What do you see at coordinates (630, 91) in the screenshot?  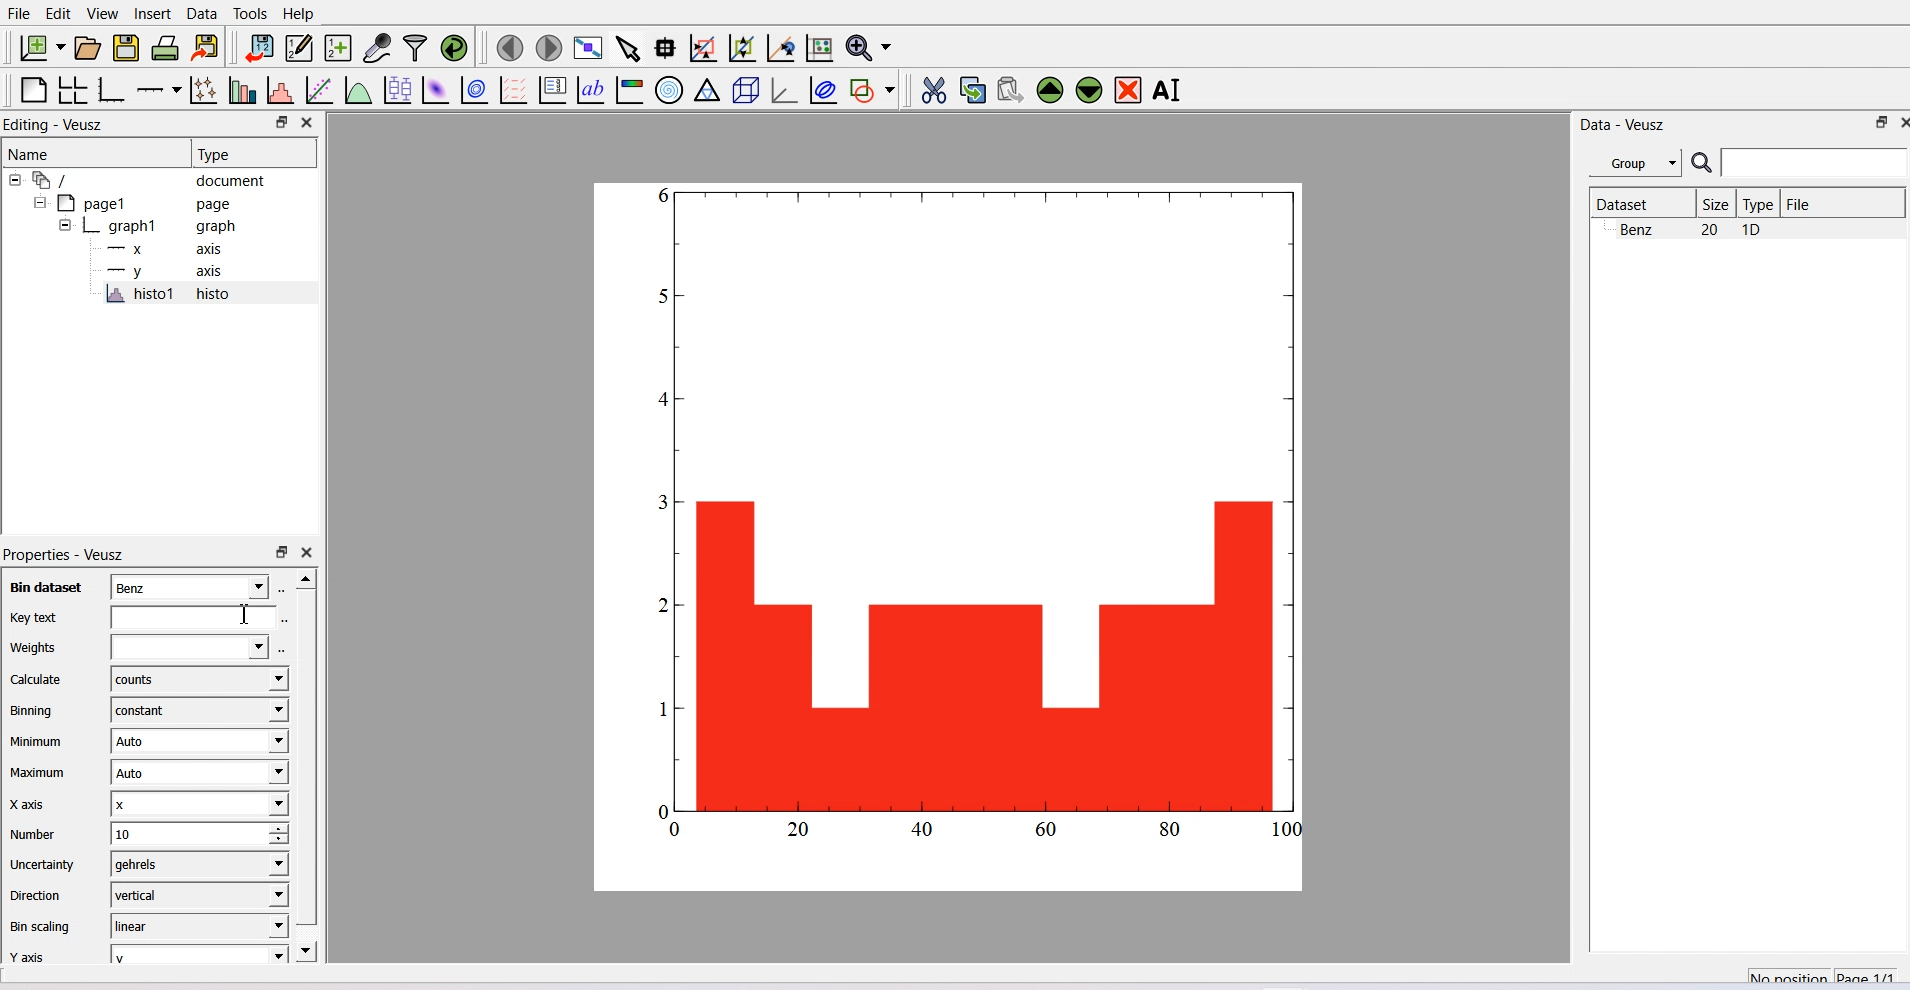 I see `Image Color bar` at bounding box center [630, 91].